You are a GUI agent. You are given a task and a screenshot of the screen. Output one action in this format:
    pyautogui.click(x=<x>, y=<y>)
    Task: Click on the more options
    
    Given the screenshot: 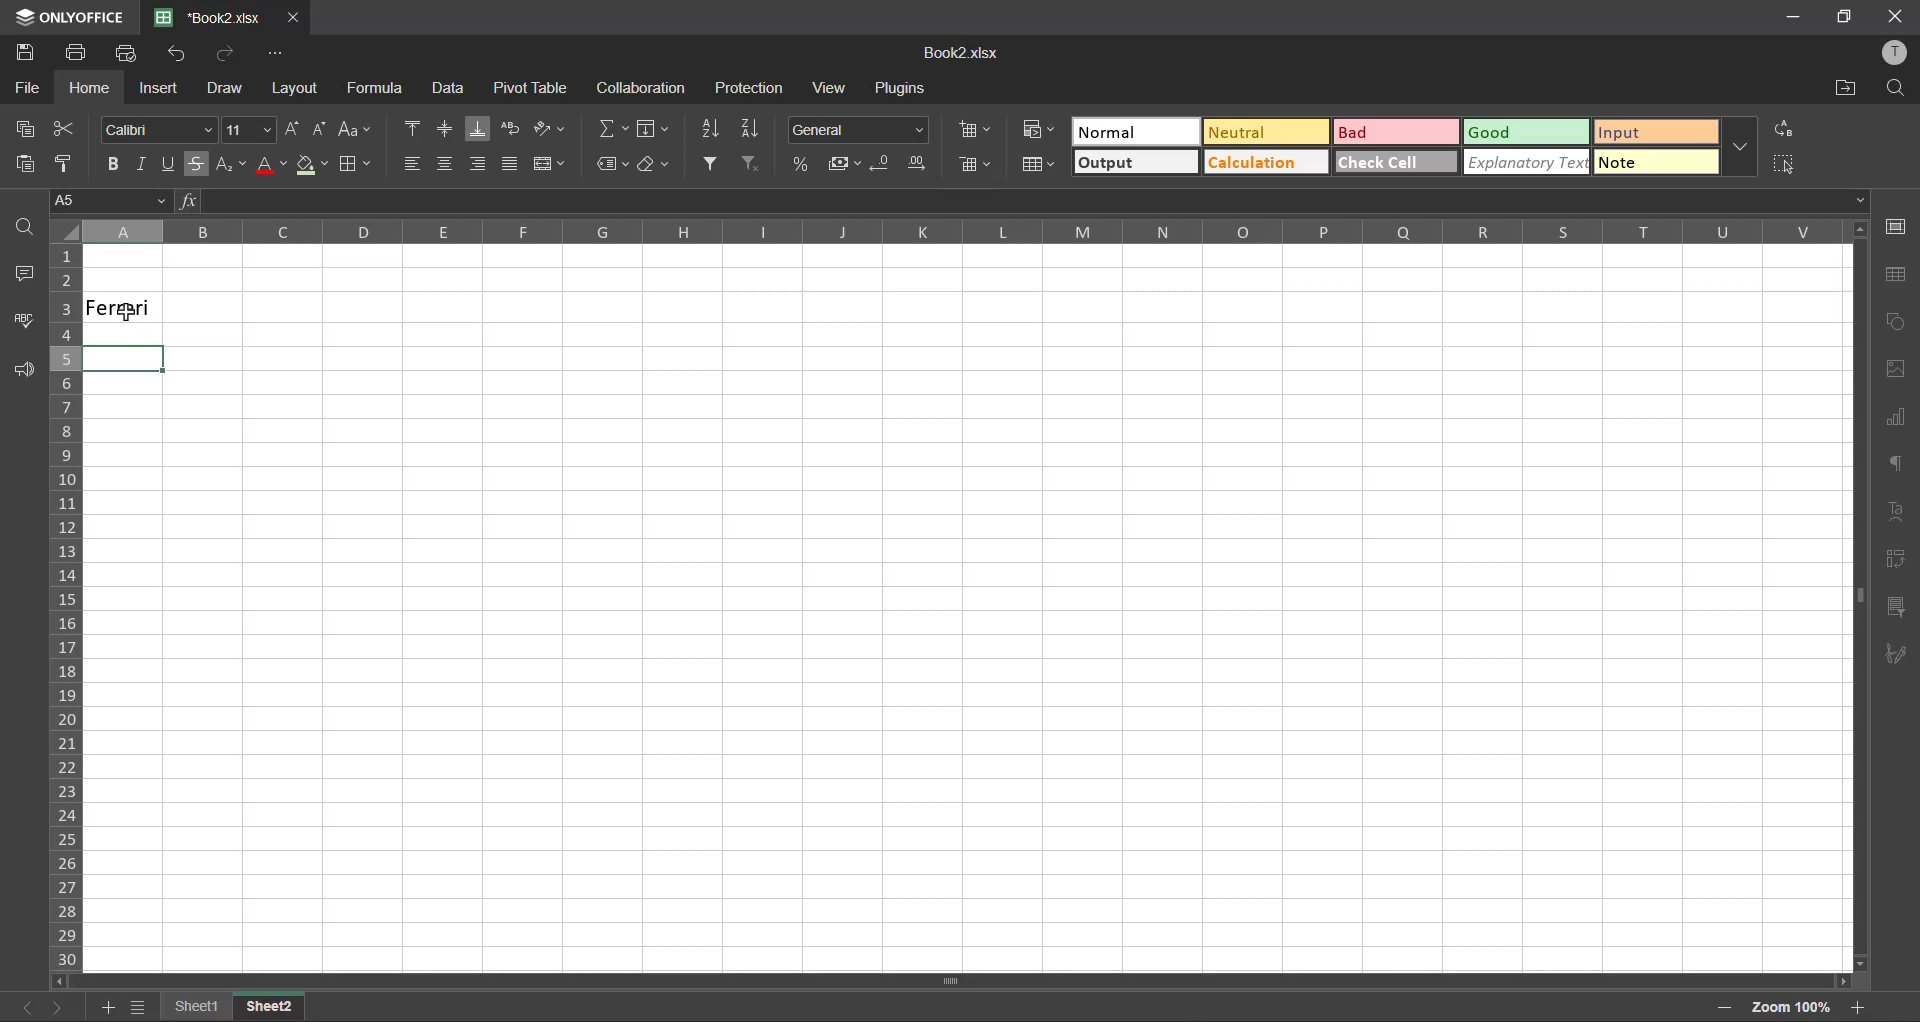 What is the action you would take?
    pyautogui.click(x=1744, y=154)
    